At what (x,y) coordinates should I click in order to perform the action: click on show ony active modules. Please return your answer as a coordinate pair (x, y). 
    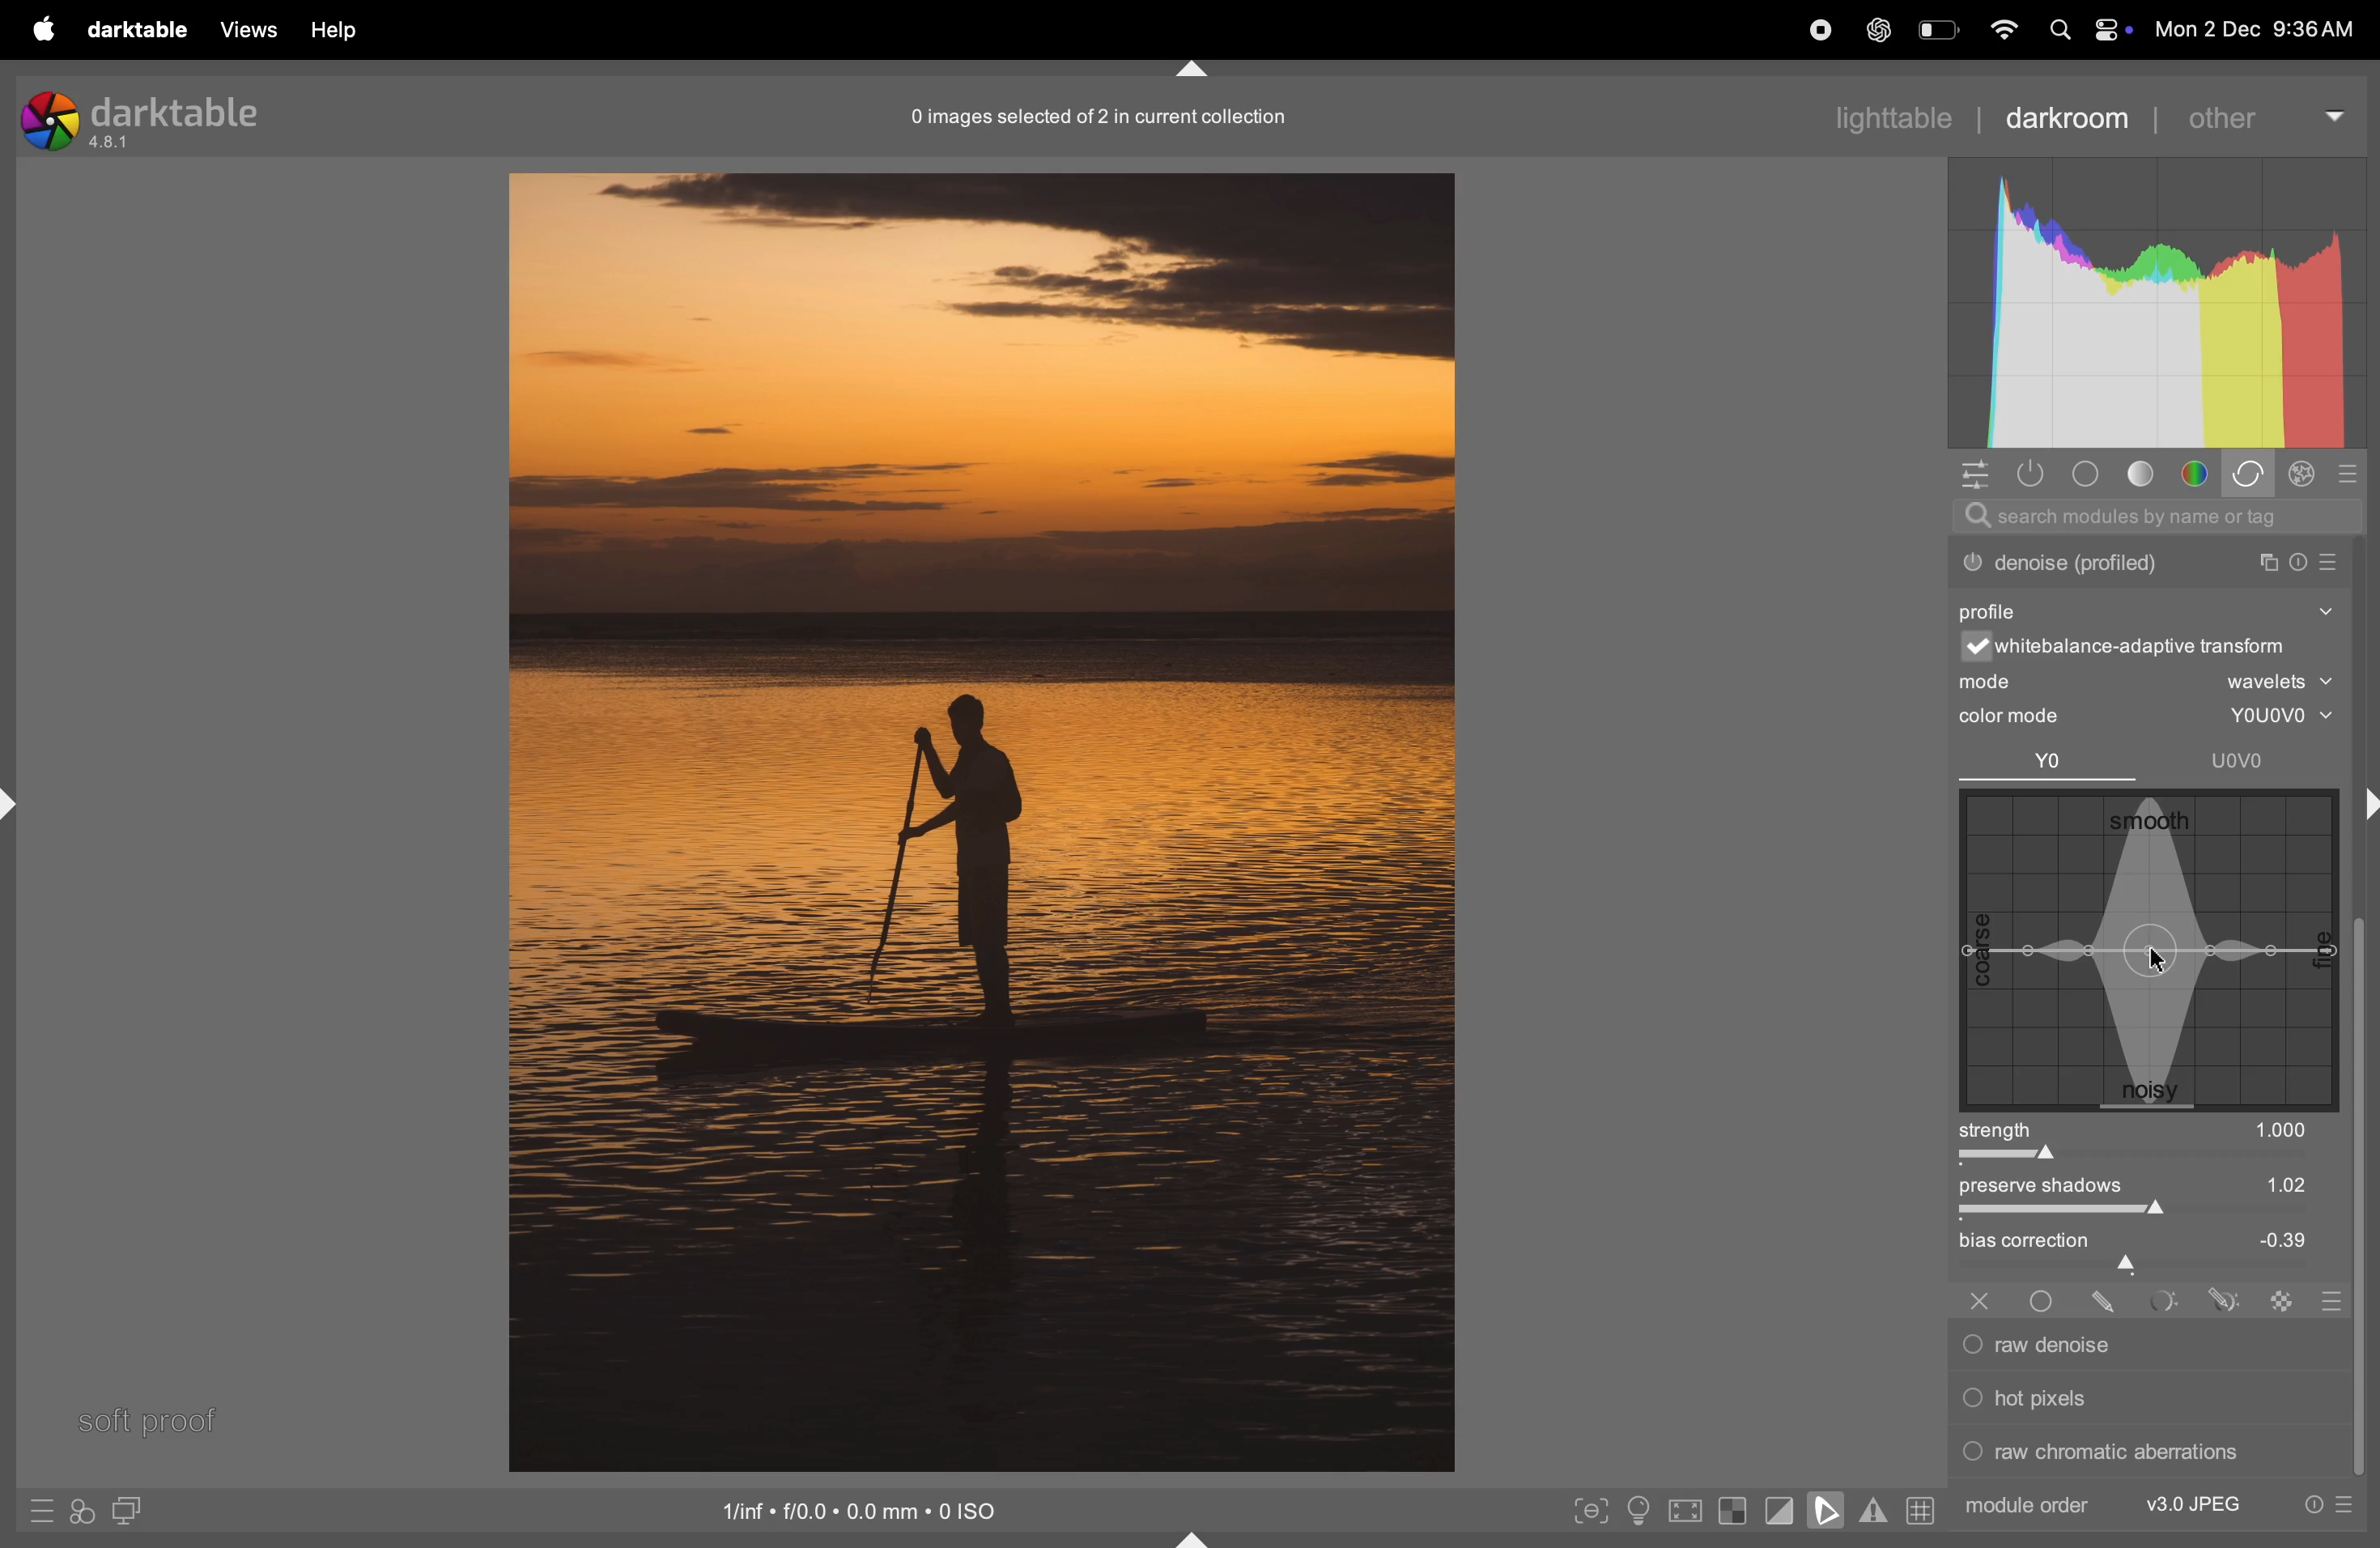
    Looking at the image, I should click on (2035, 474).